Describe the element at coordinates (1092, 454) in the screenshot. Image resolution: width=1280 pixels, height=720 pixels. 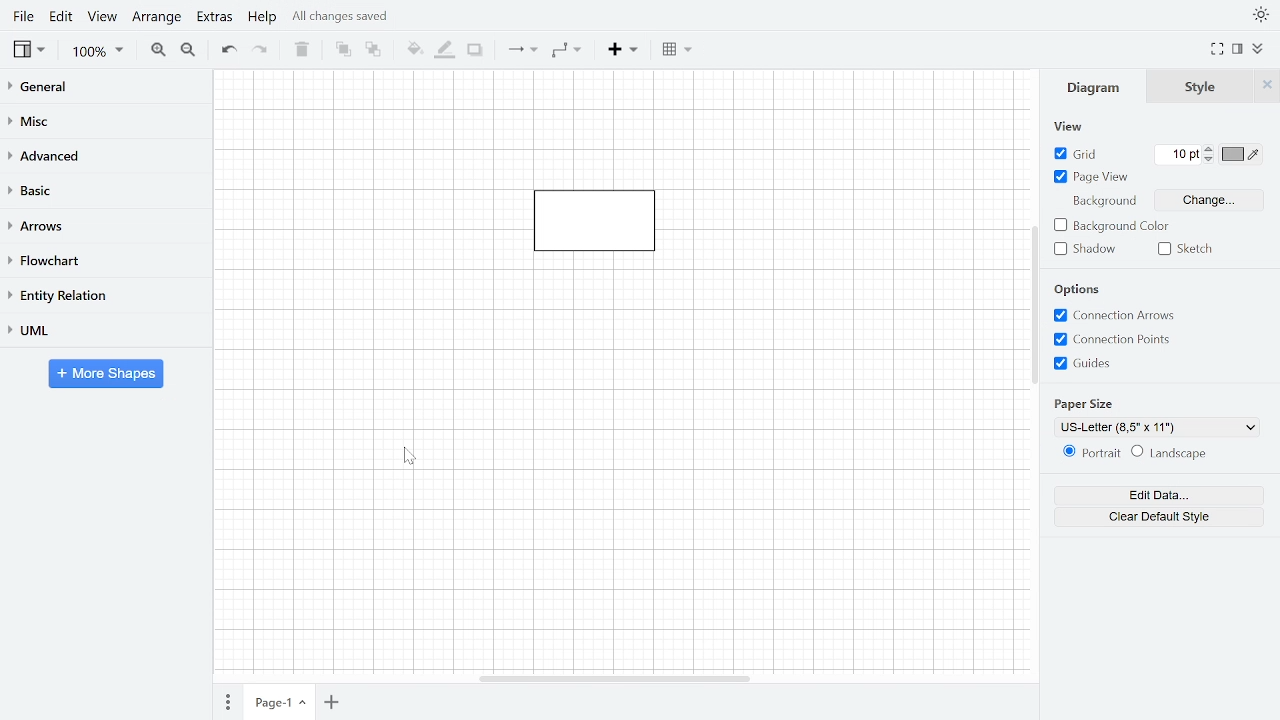
I see `Potrait` at that location.